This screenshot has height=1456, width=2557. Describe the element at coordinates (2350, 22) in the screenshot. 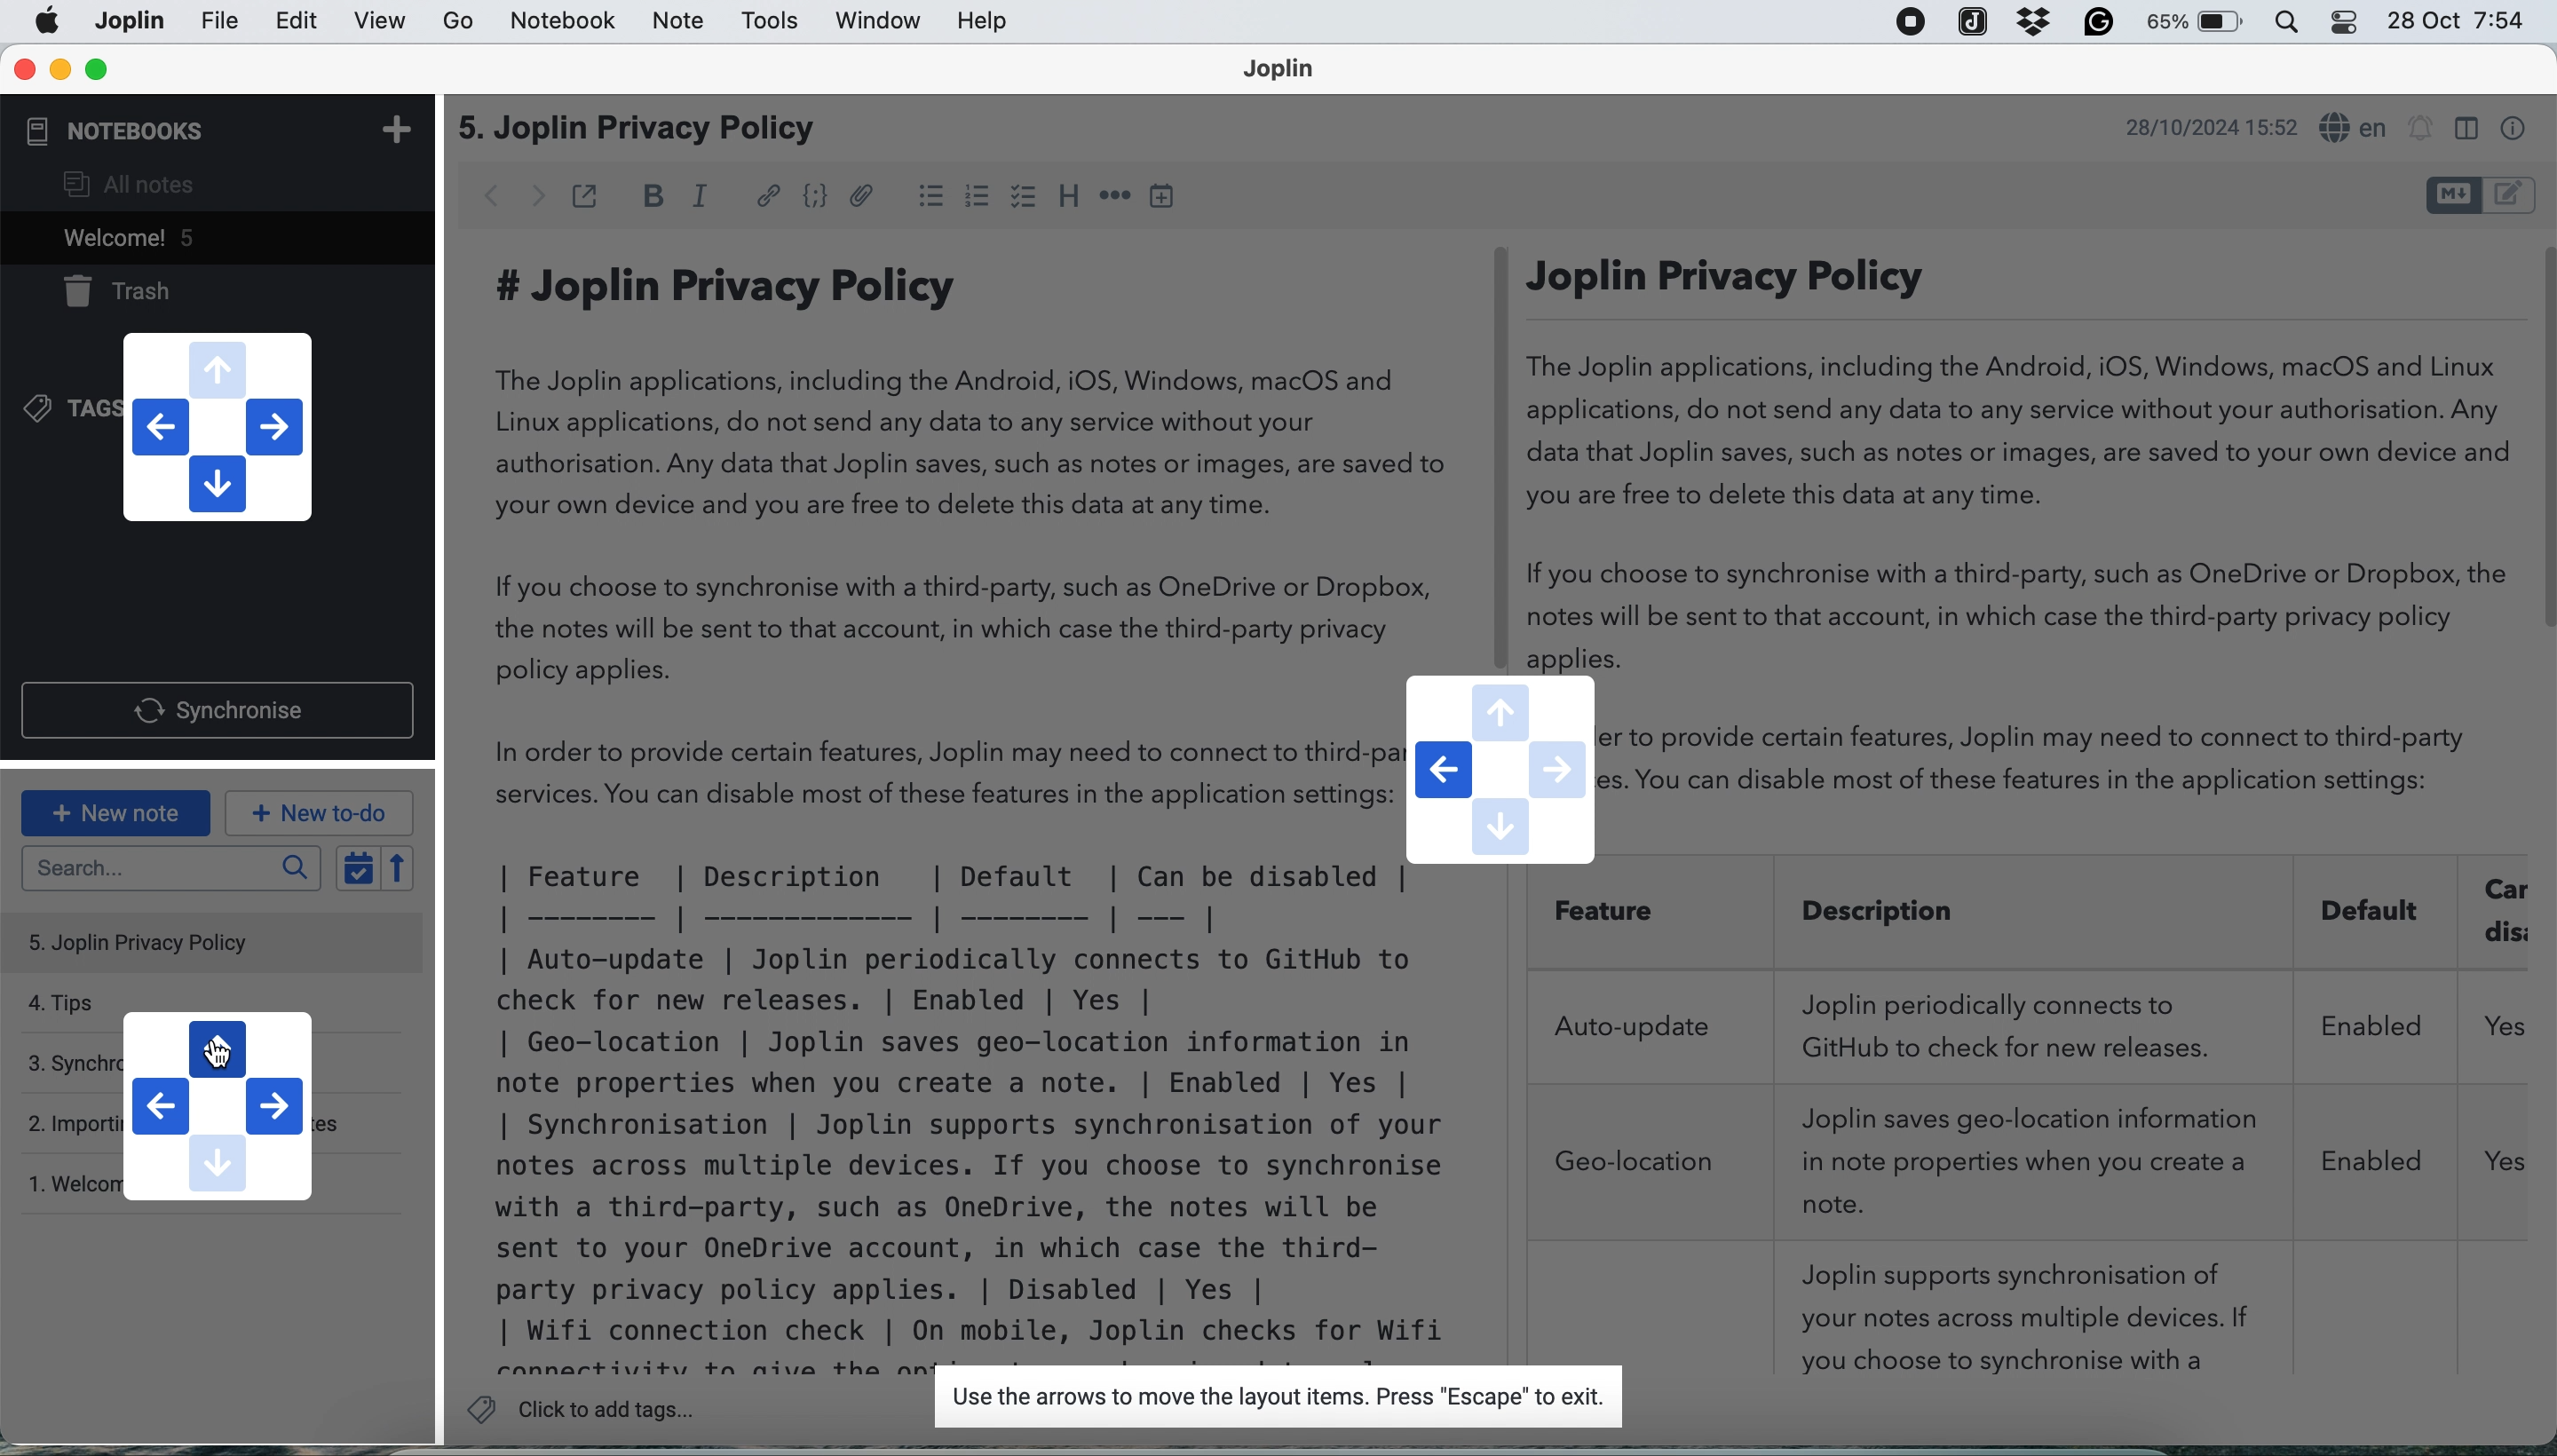

I see `control center` at that location.